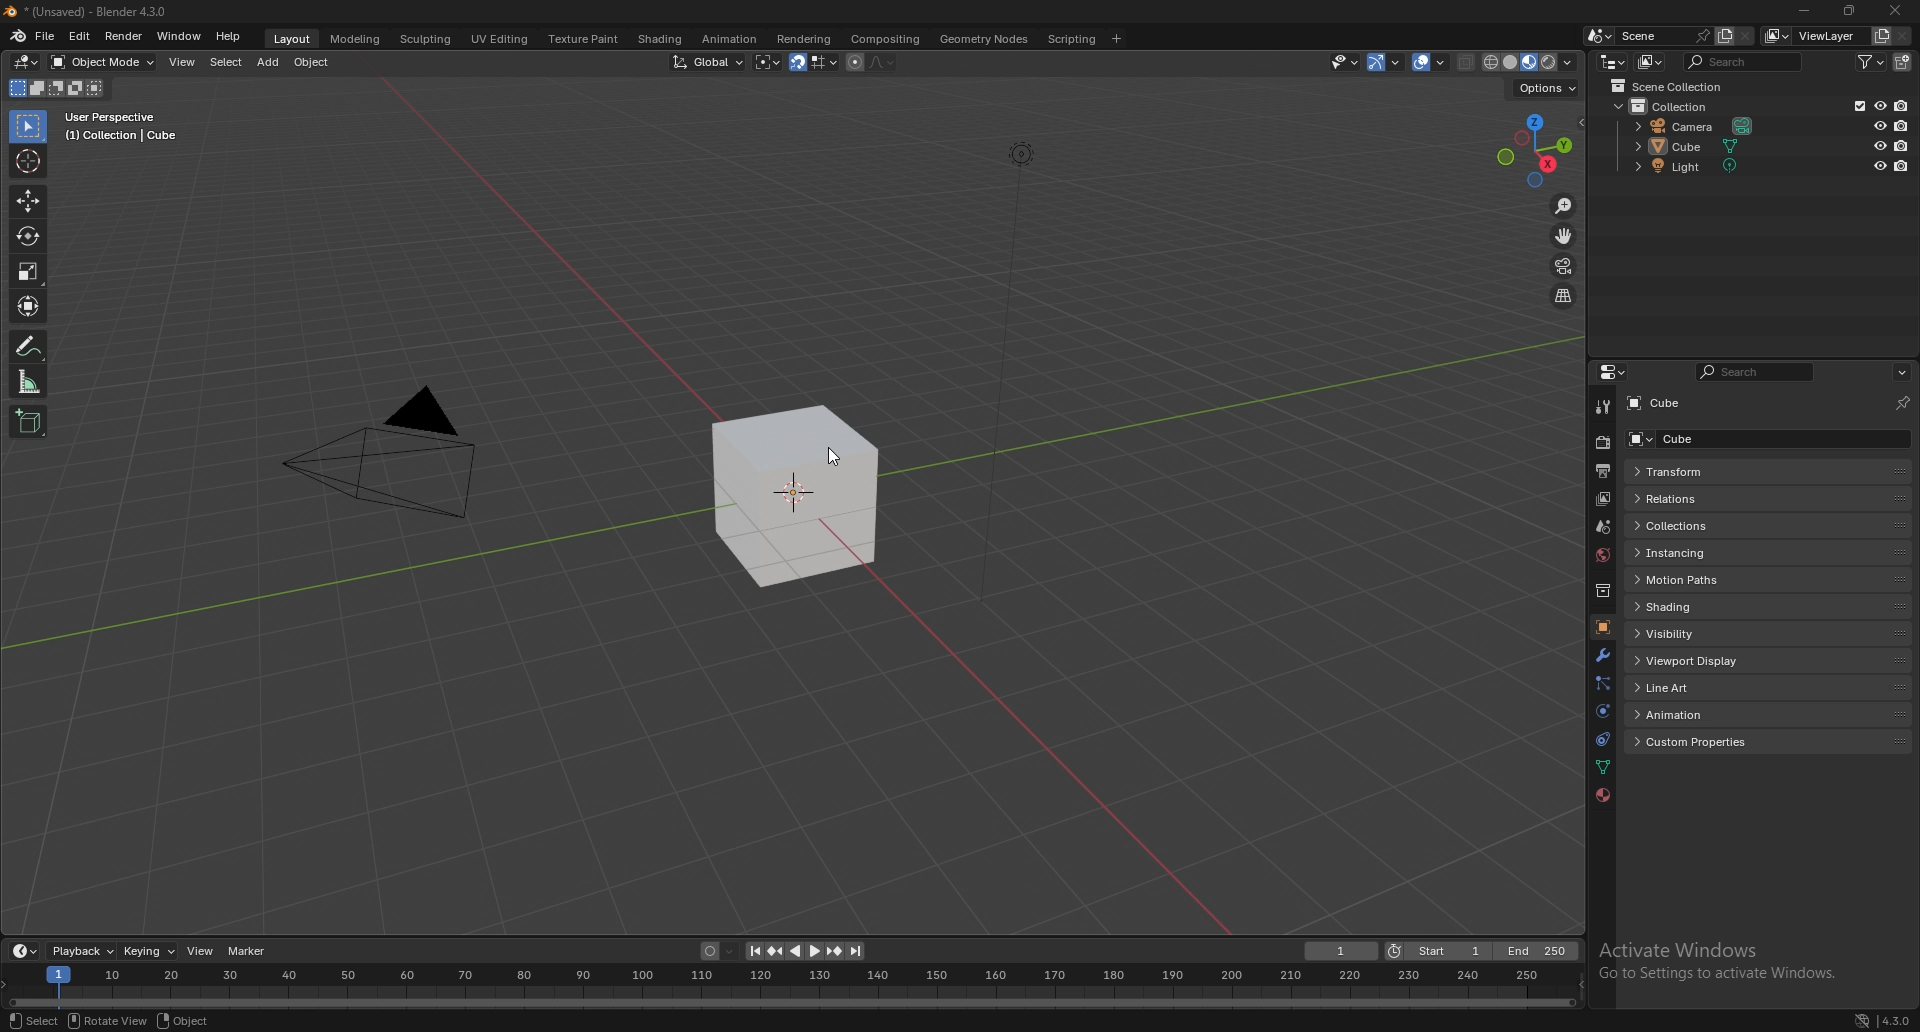 This screenshot has height=1032, width=1920. What do you see at coordinates (856, 951) in the screenshot?
I see `jump to endpoint` at bounding box center [856, 951].